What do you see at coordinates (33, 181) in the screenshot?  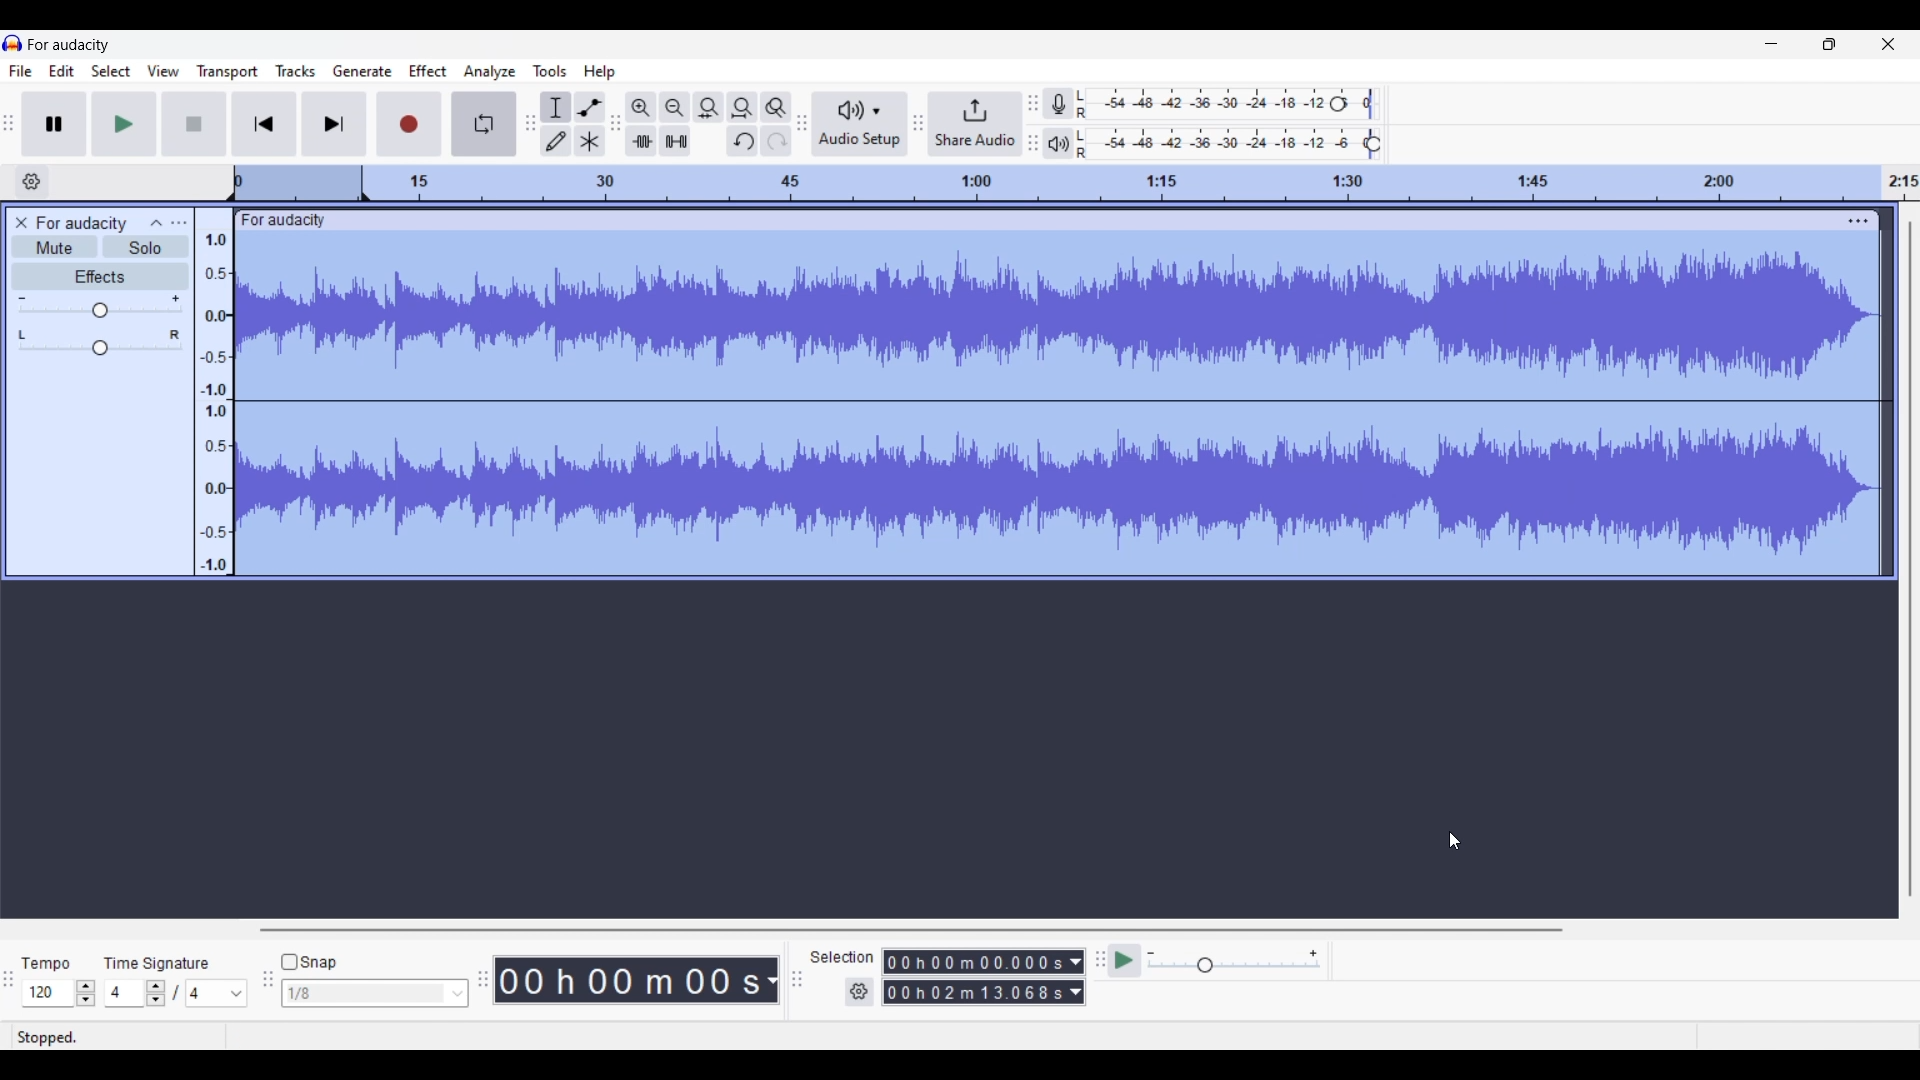 I see `Timeline options` at bounding box center [33, 181].